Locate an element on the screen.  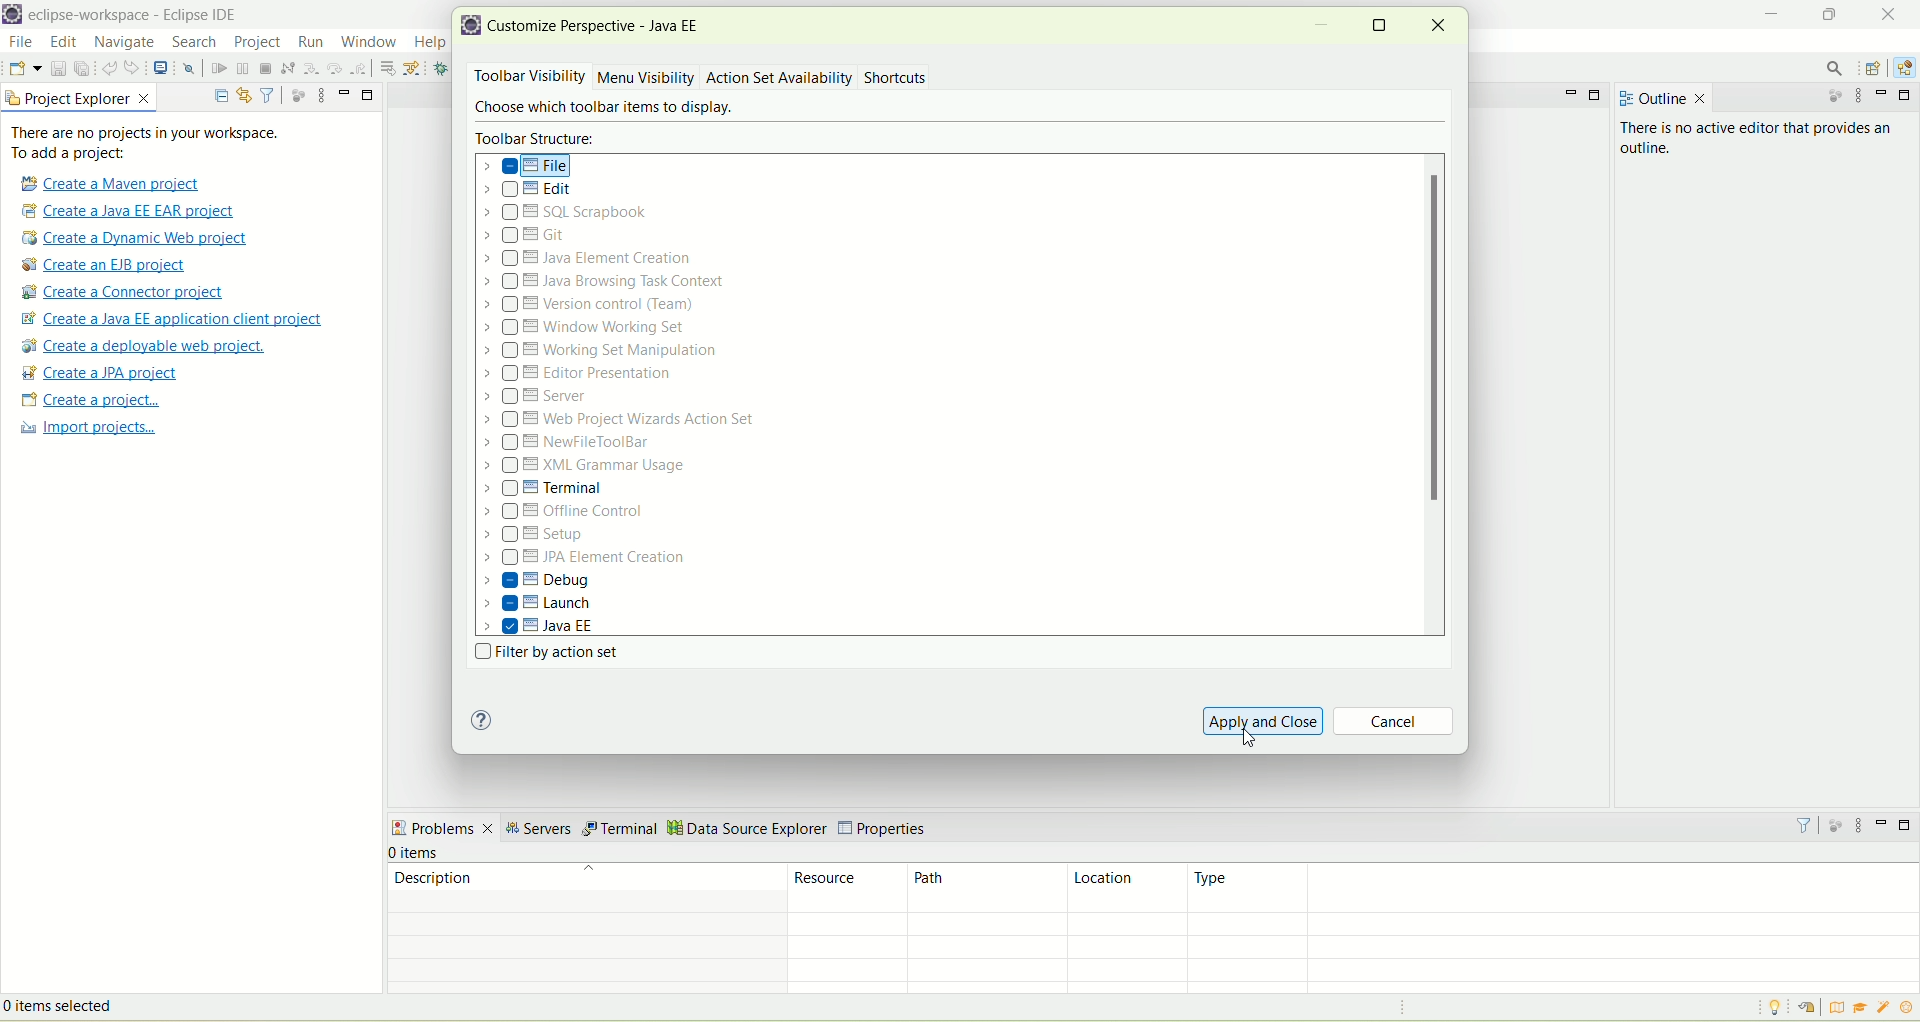
apply and close is located at coordinates (1263, 720).